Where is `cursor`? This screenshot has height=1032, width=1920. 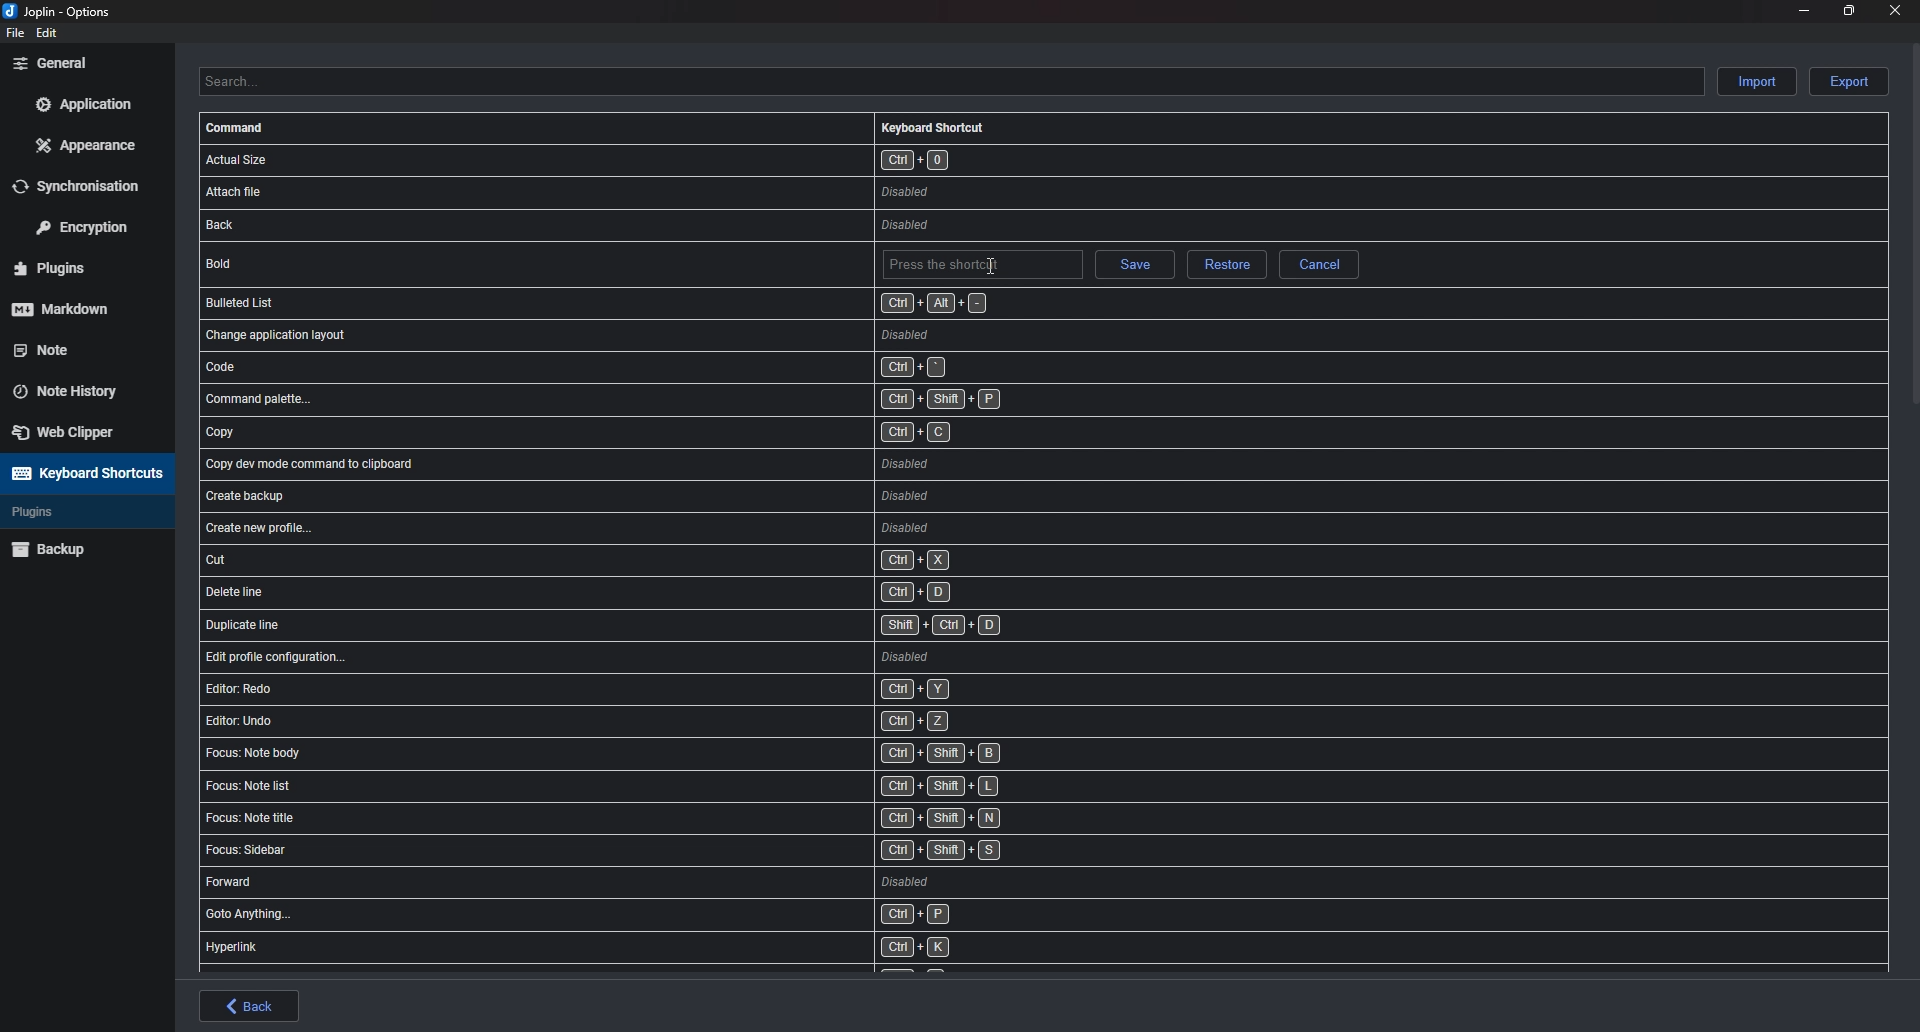 cursor is located at coordinates (991, 262).